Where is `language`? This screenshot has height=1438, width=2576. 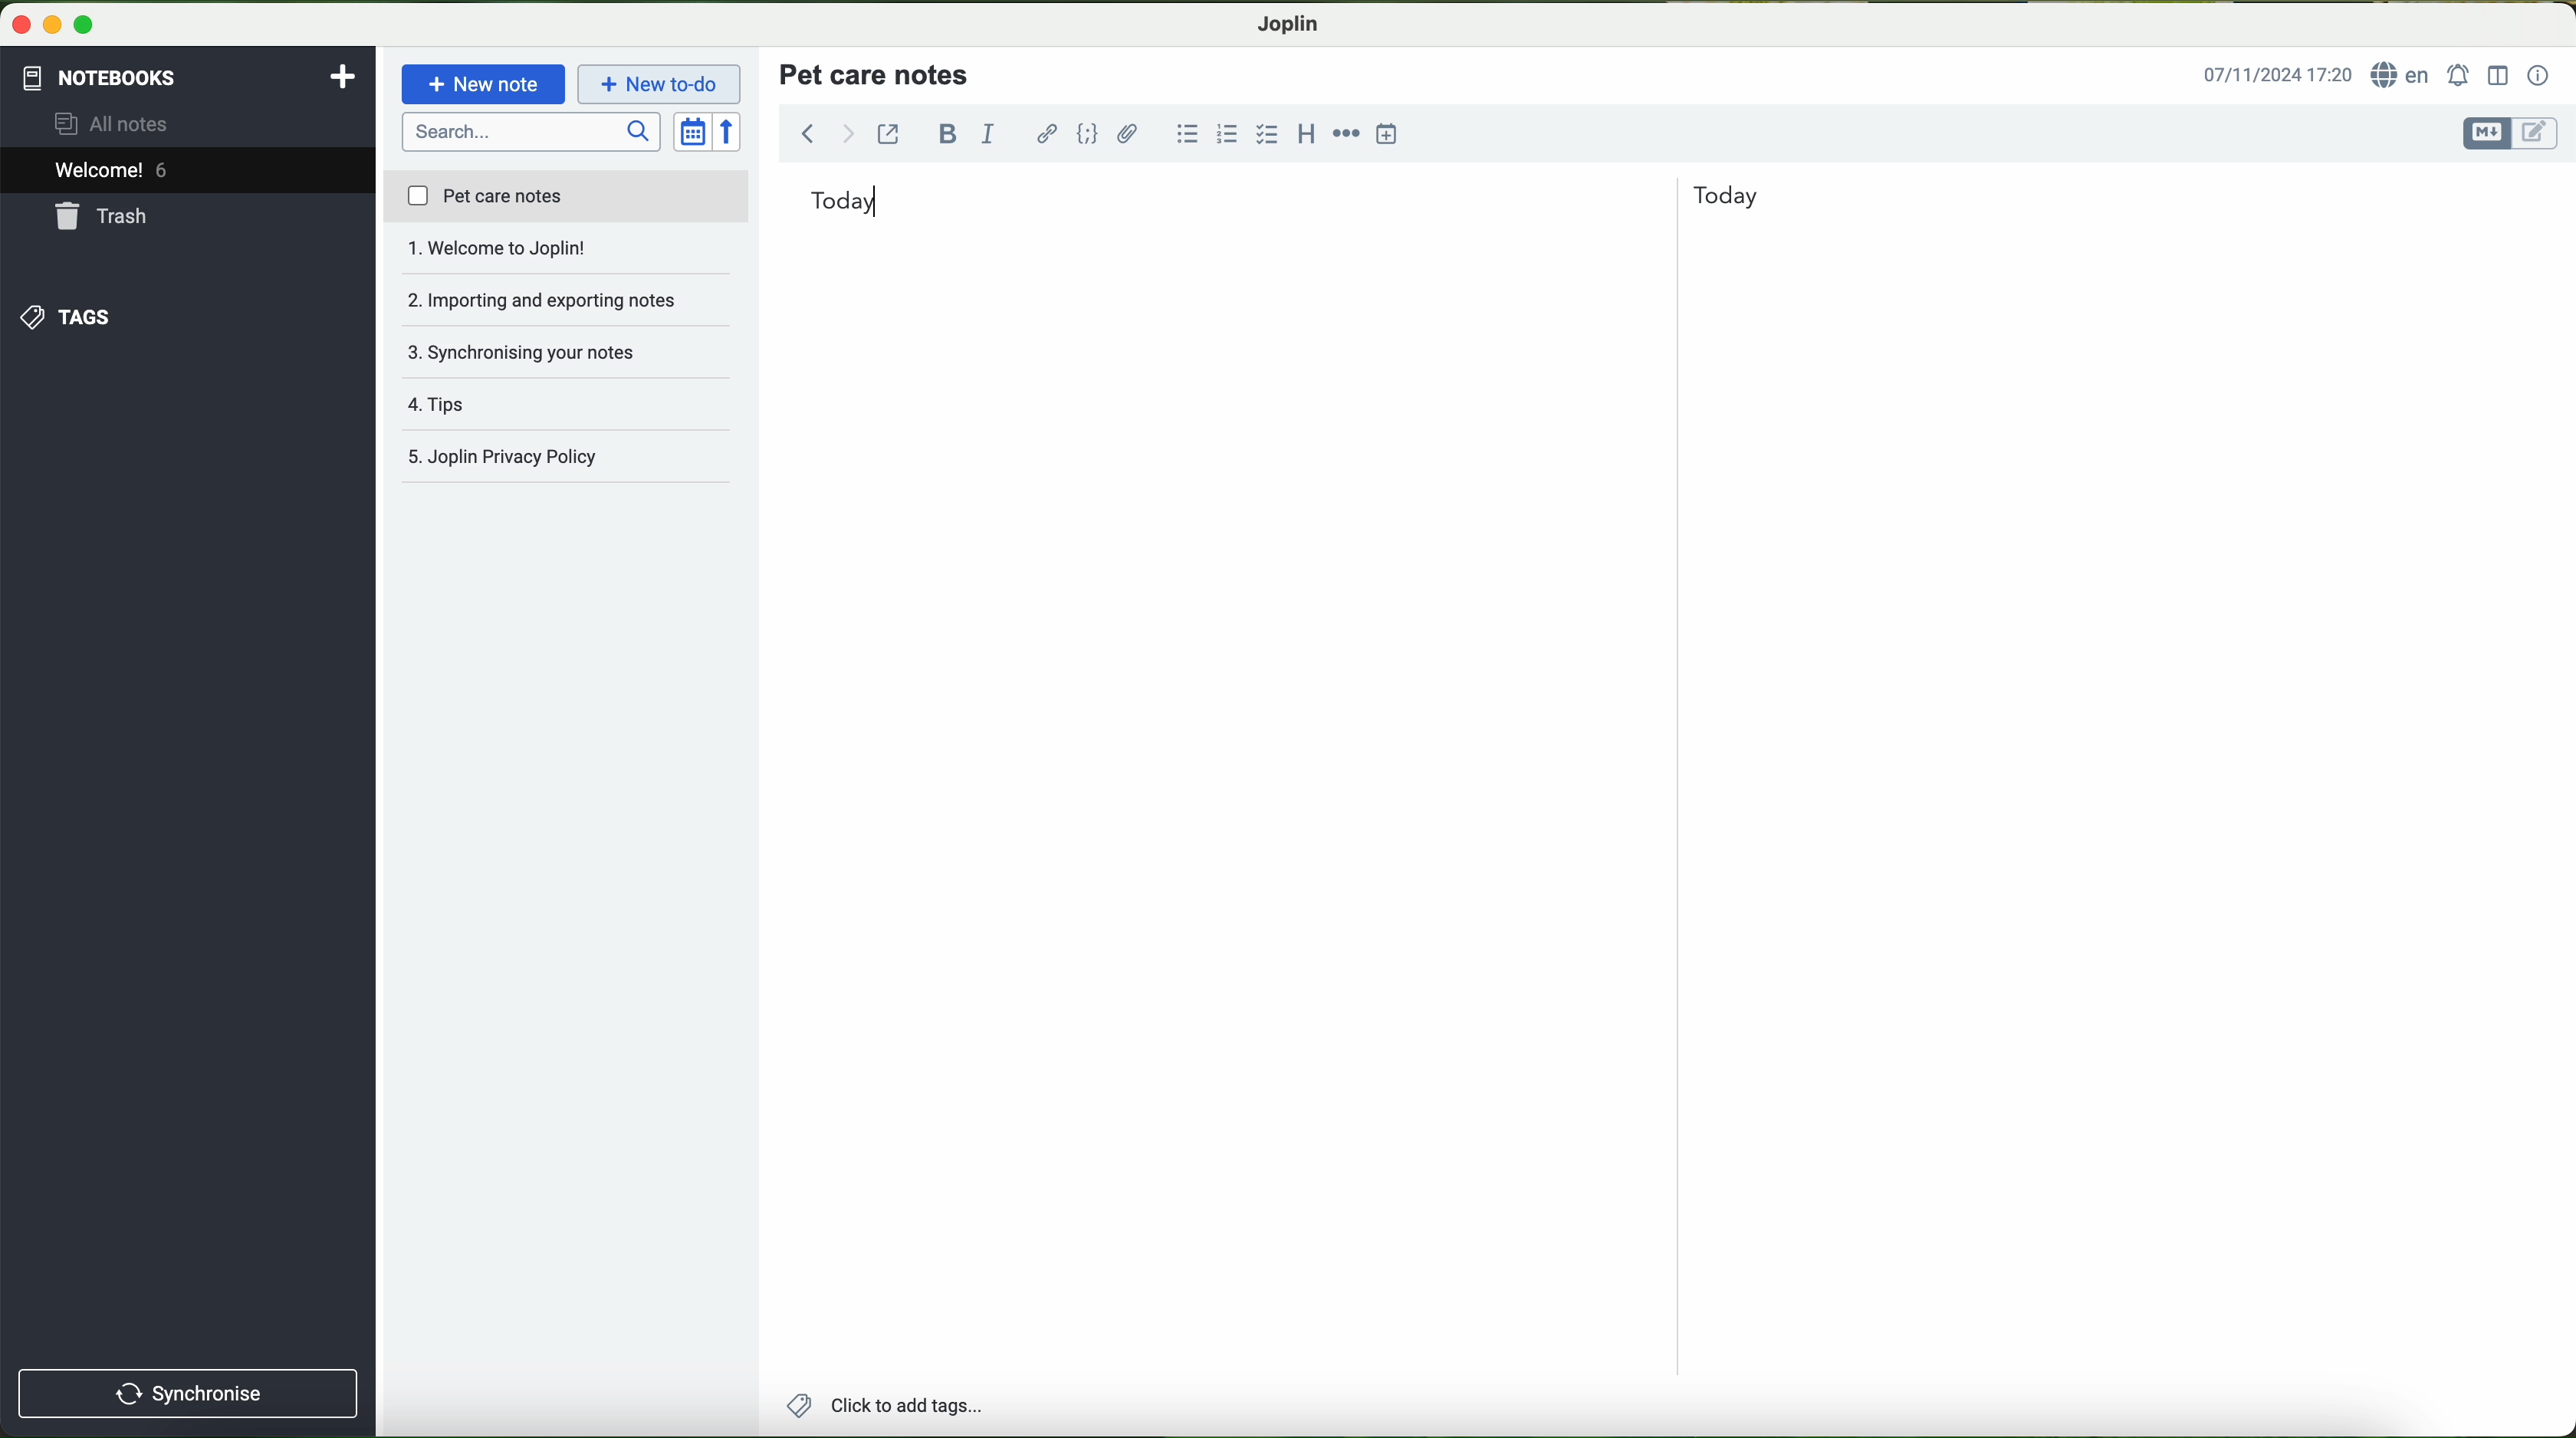
language is located at coordinates (2404, 76).